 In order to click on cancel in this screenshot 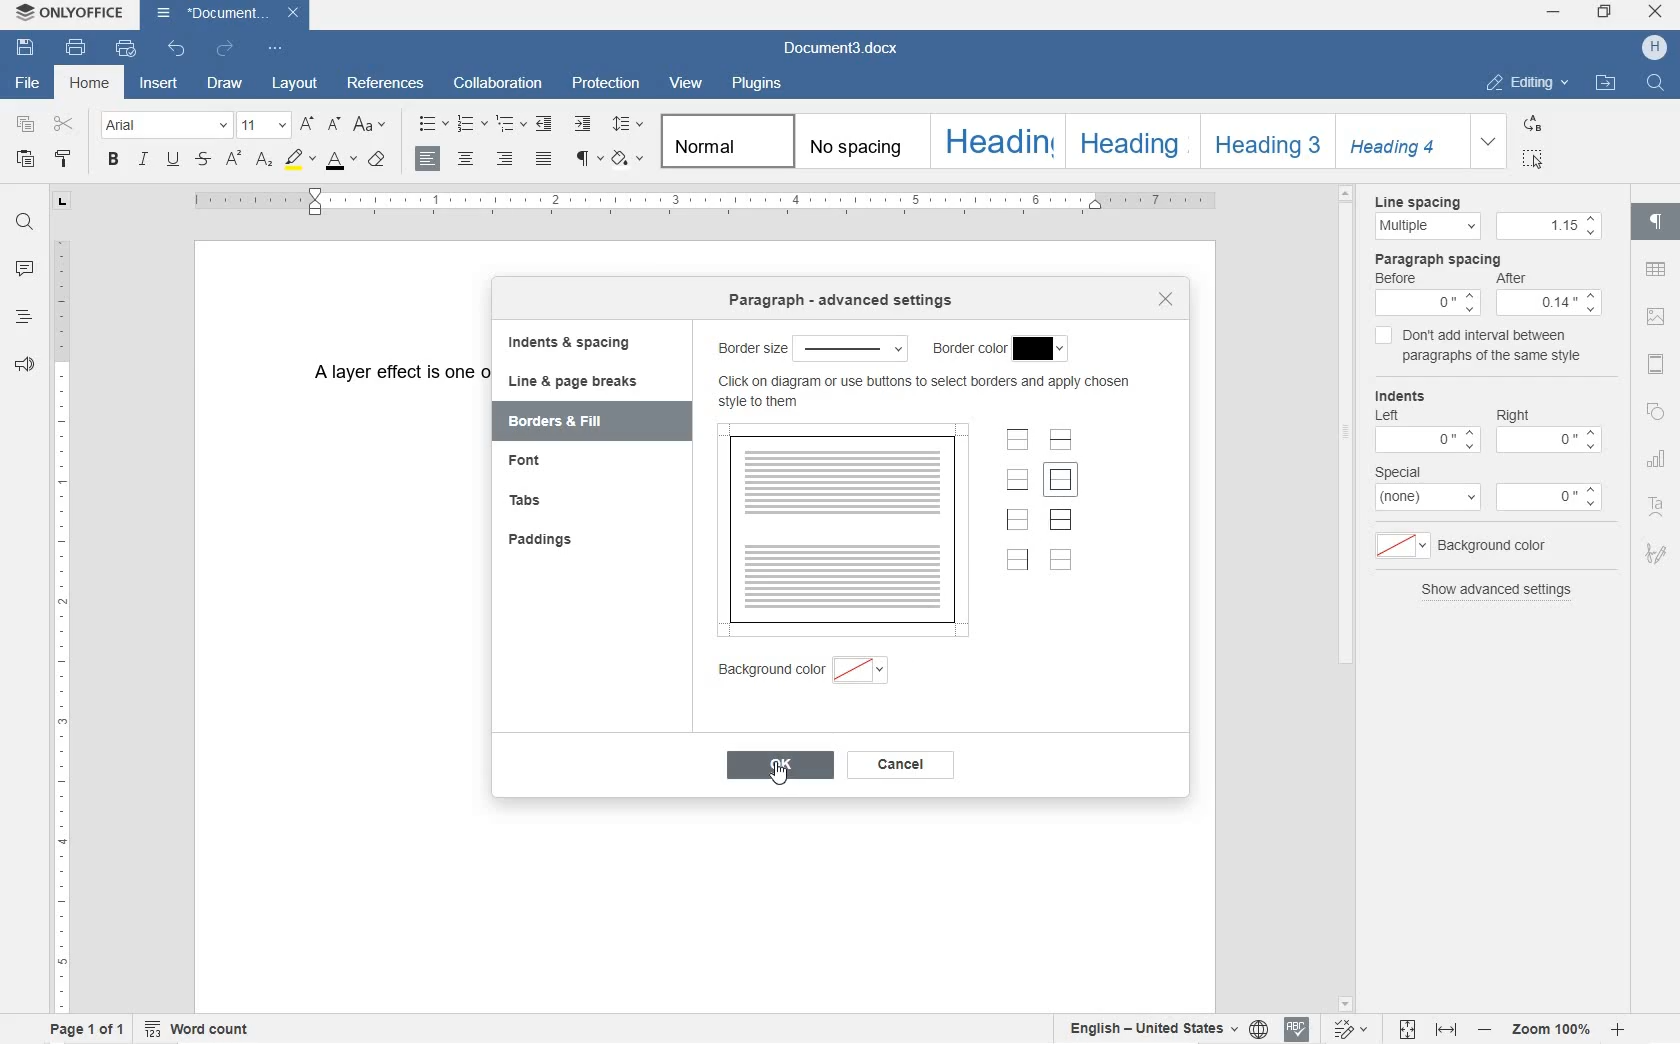, I will do `click(898, 765)`.